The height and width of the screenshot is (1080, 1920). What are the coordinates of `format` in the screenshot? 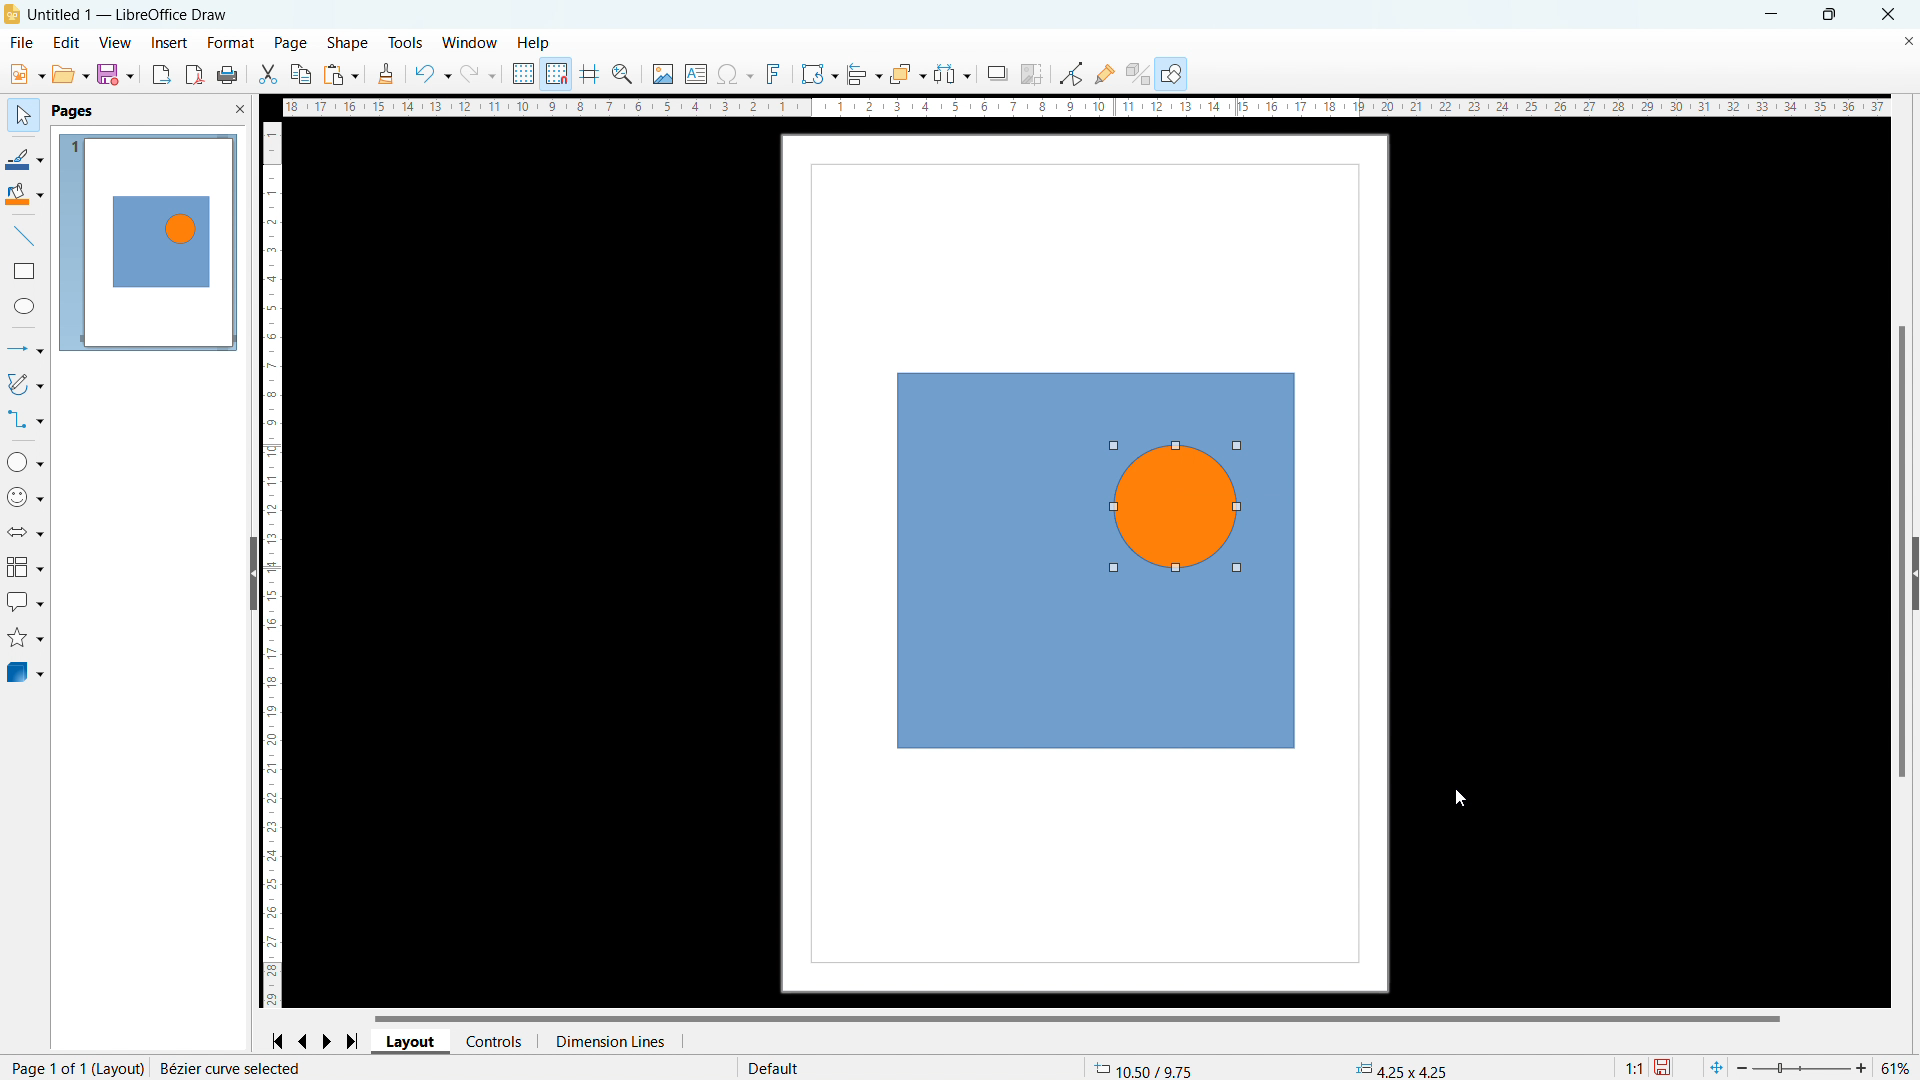 It's located at (231, 43).